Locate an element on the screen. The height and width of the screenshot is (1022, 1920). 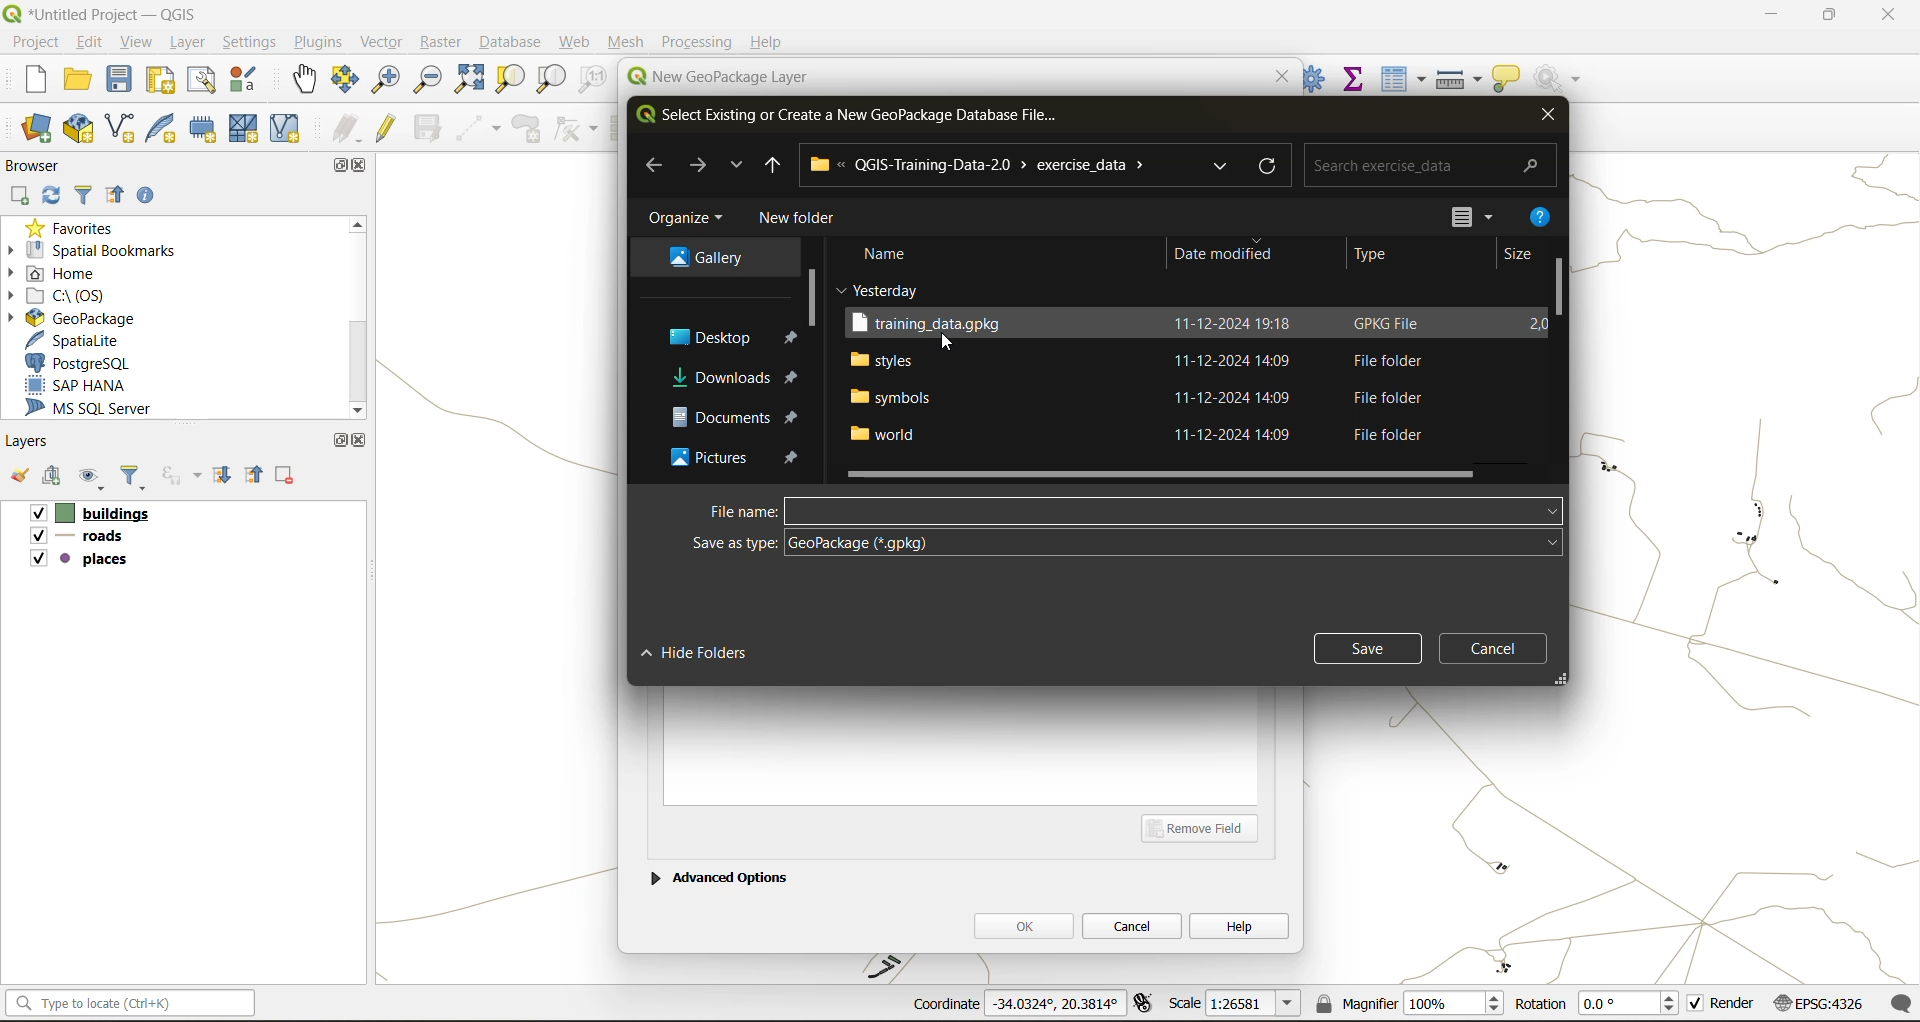
sap hana is located at coordinates (94, 386).